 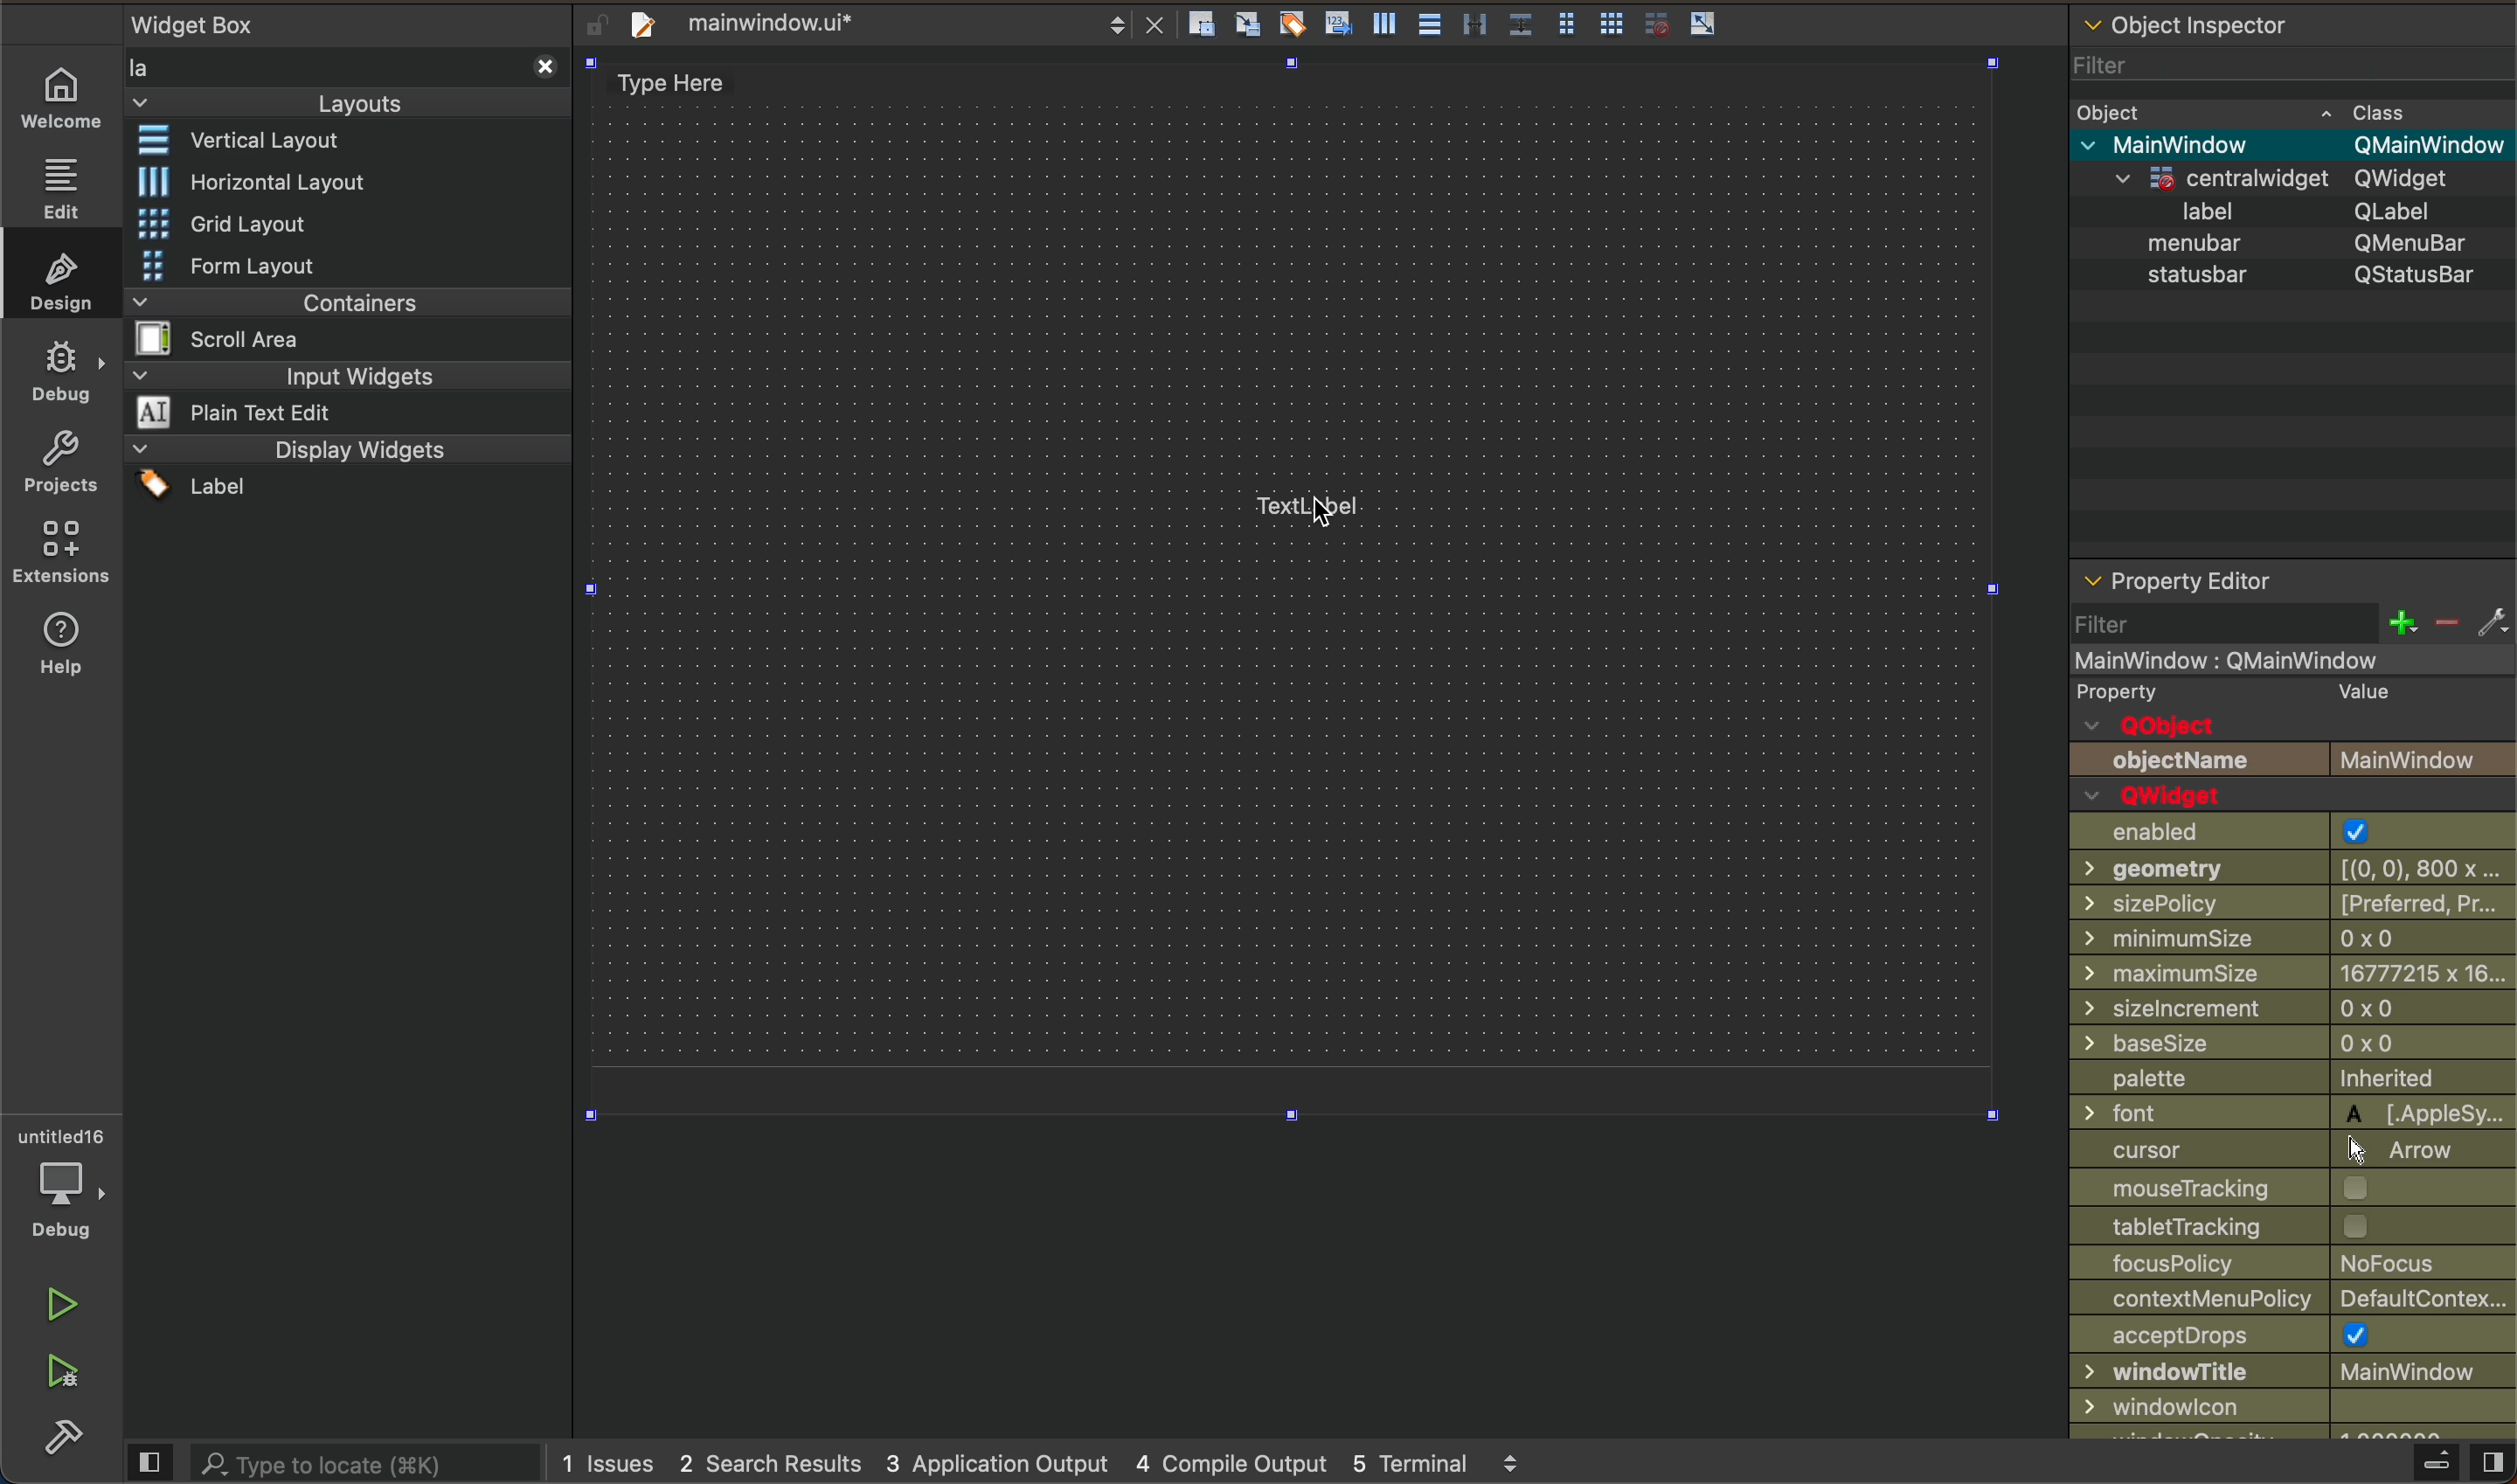 I want to click on main window, so click(x=2283, y=661).